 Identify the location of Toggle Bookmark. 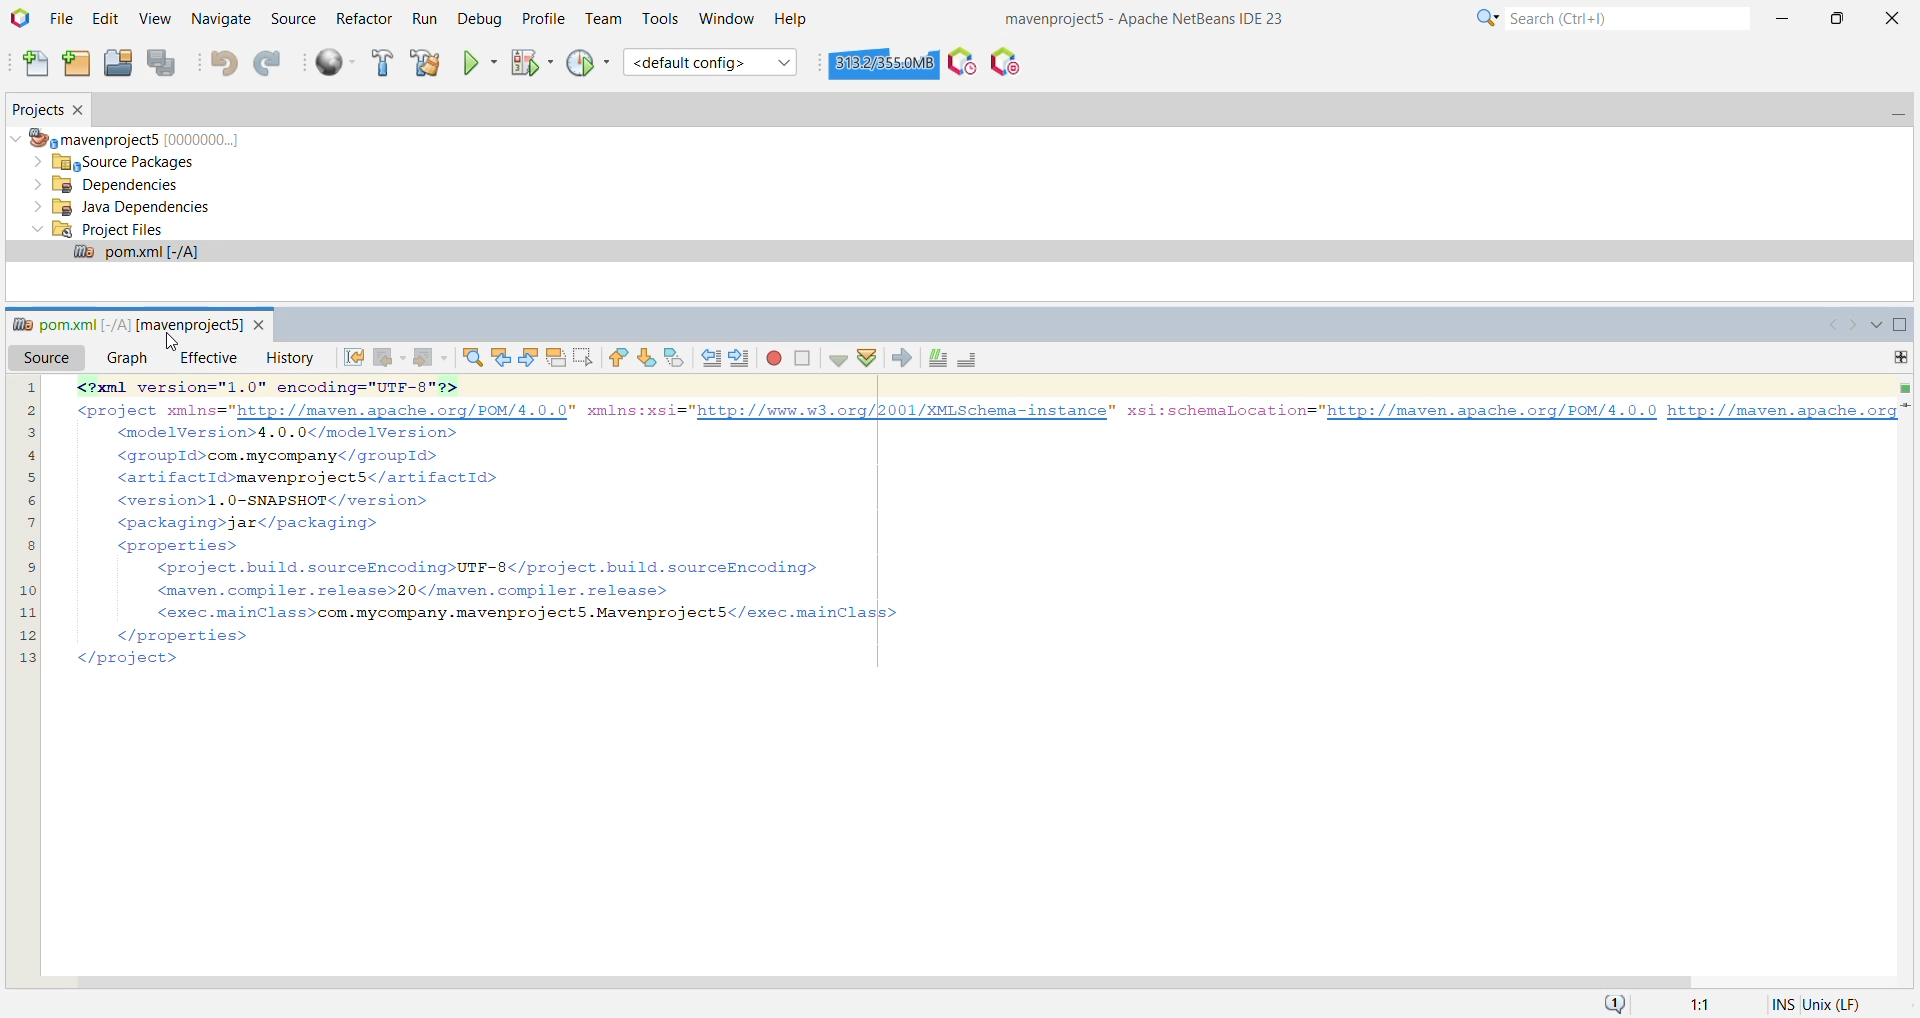
(676, 359).